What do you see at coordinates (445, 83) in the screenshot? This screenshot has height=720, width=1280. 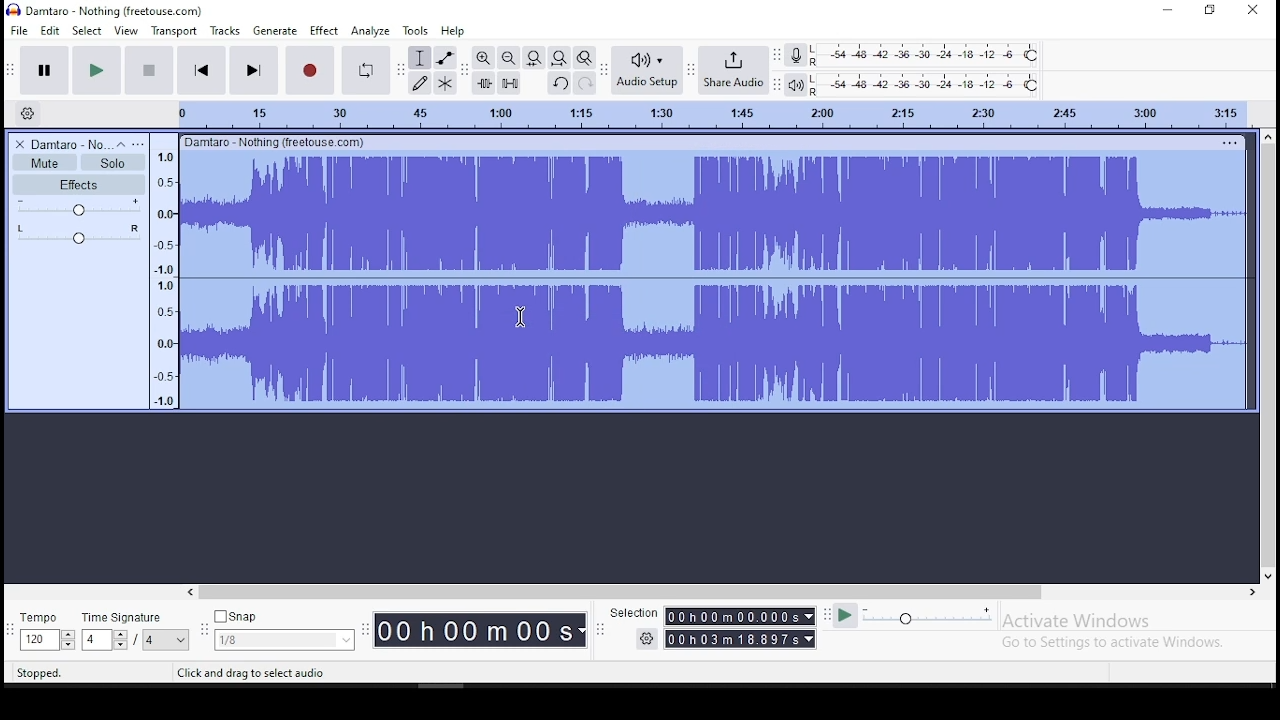 I see `multi tool` at bounding box center [445, 83].